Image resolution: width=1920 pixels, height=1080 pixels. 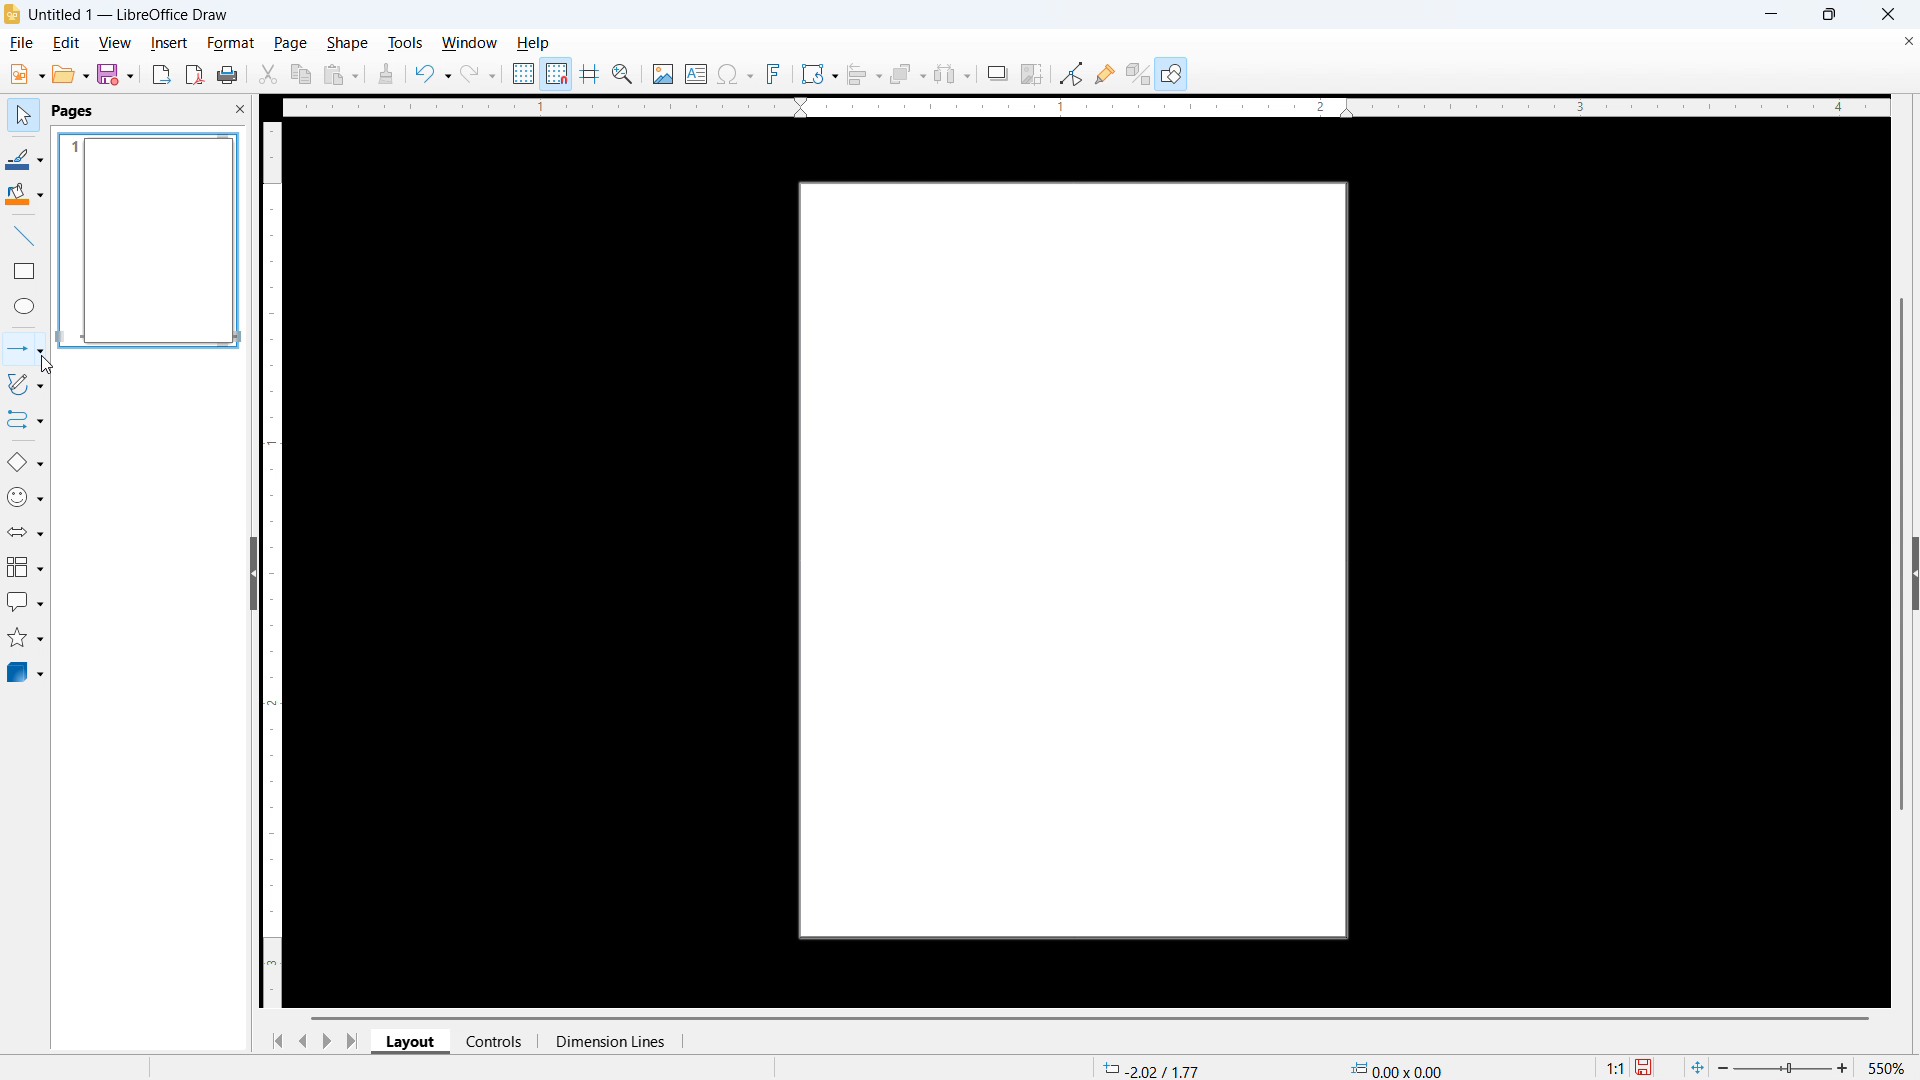 What do you see at coordinates (150, 241) in the screenshot?
I see `Page display ` at bounding box center [150, 241].